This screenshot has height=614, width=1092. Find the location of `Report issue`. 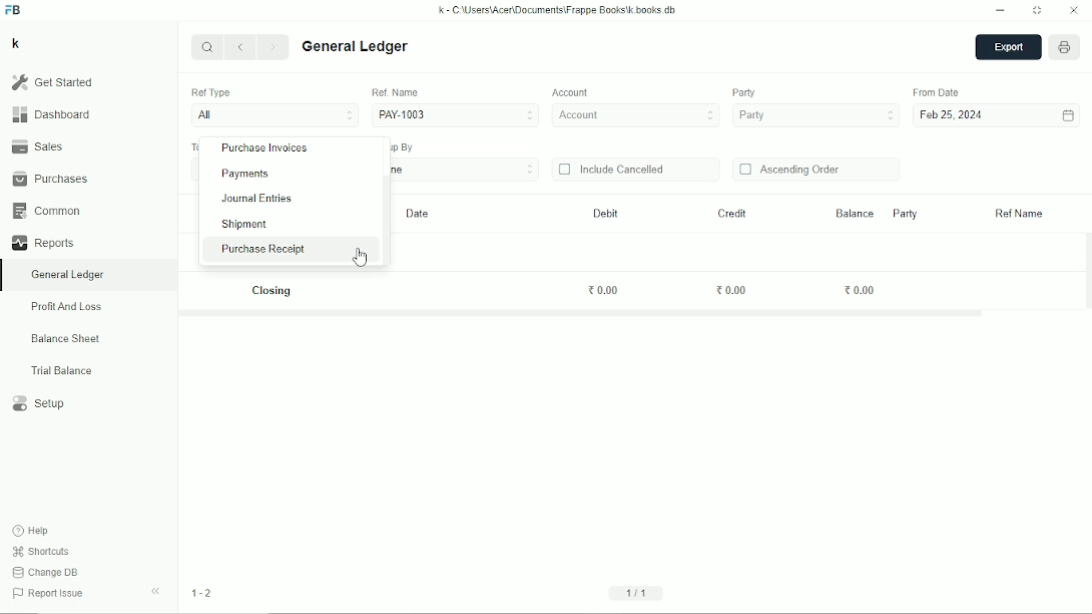

Report issue is located at coordinates (51, 595).